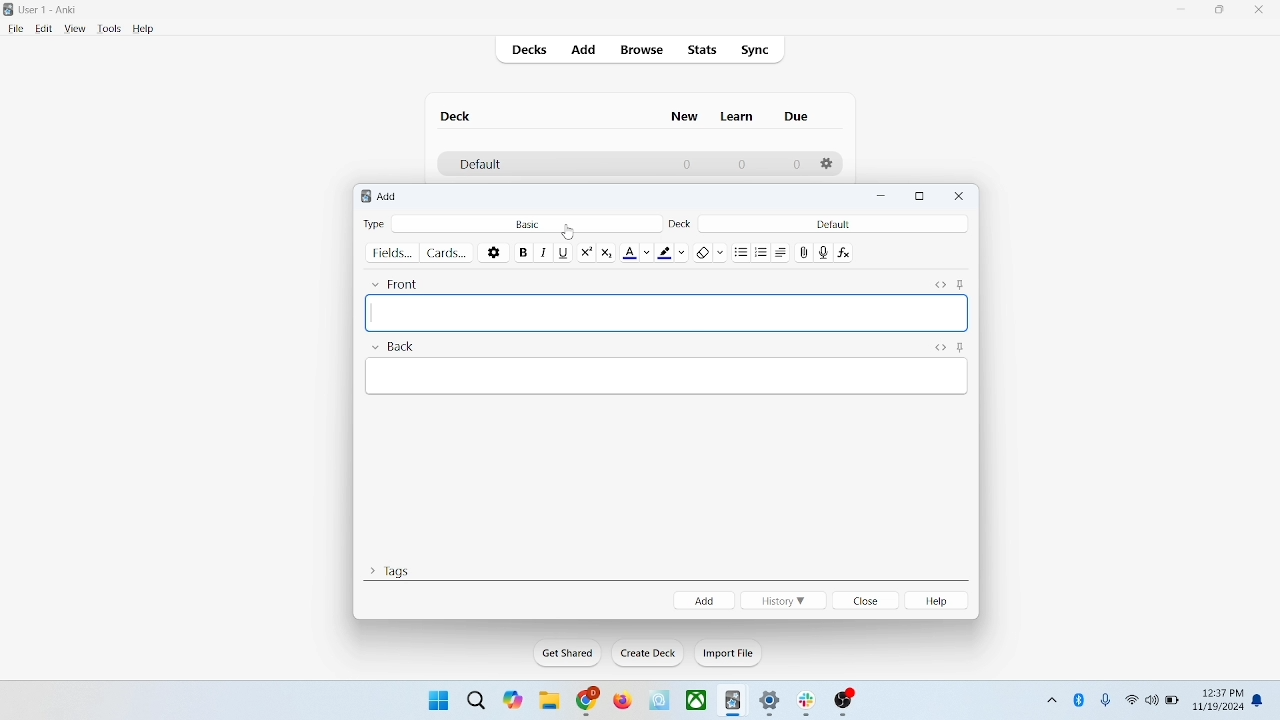 The image size is (1280, 720). I want to click on logo, so click(363, 198).